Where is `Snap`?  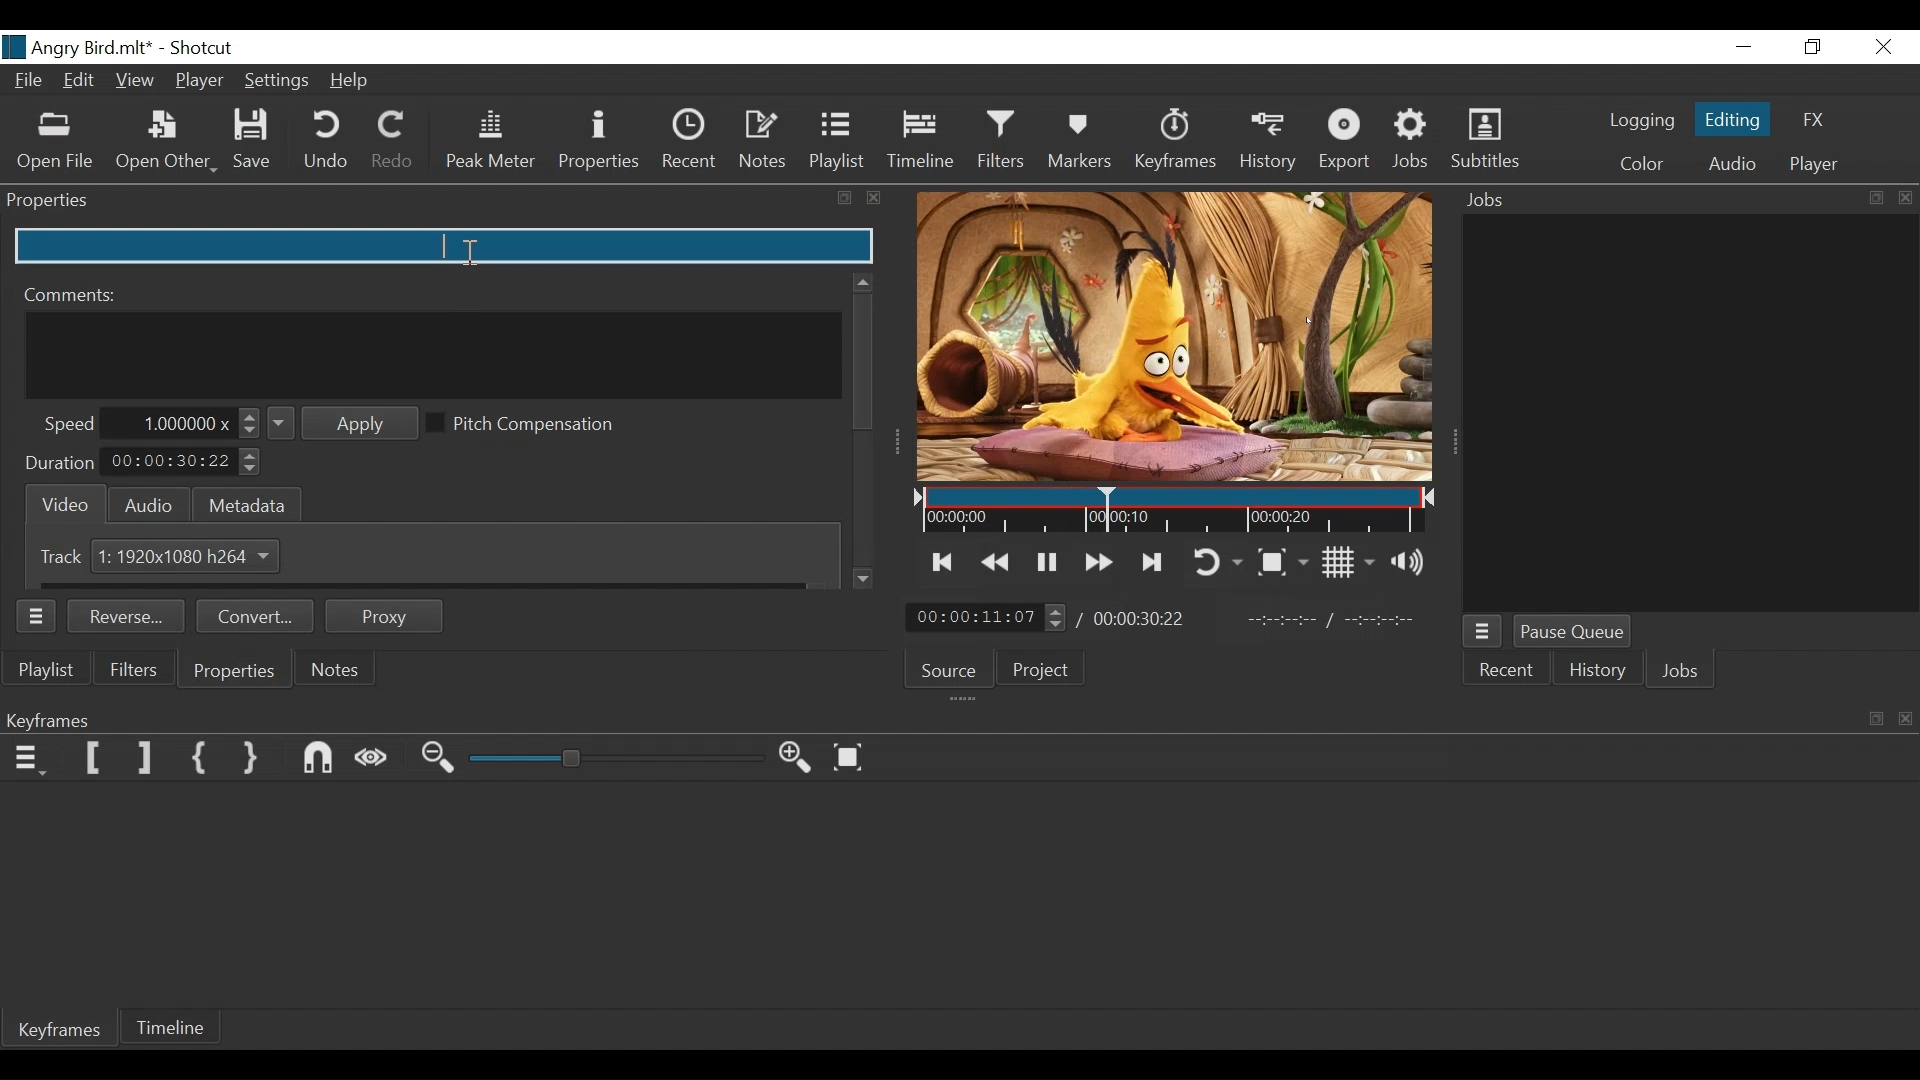
Snap is located at coordinates (321, 759).